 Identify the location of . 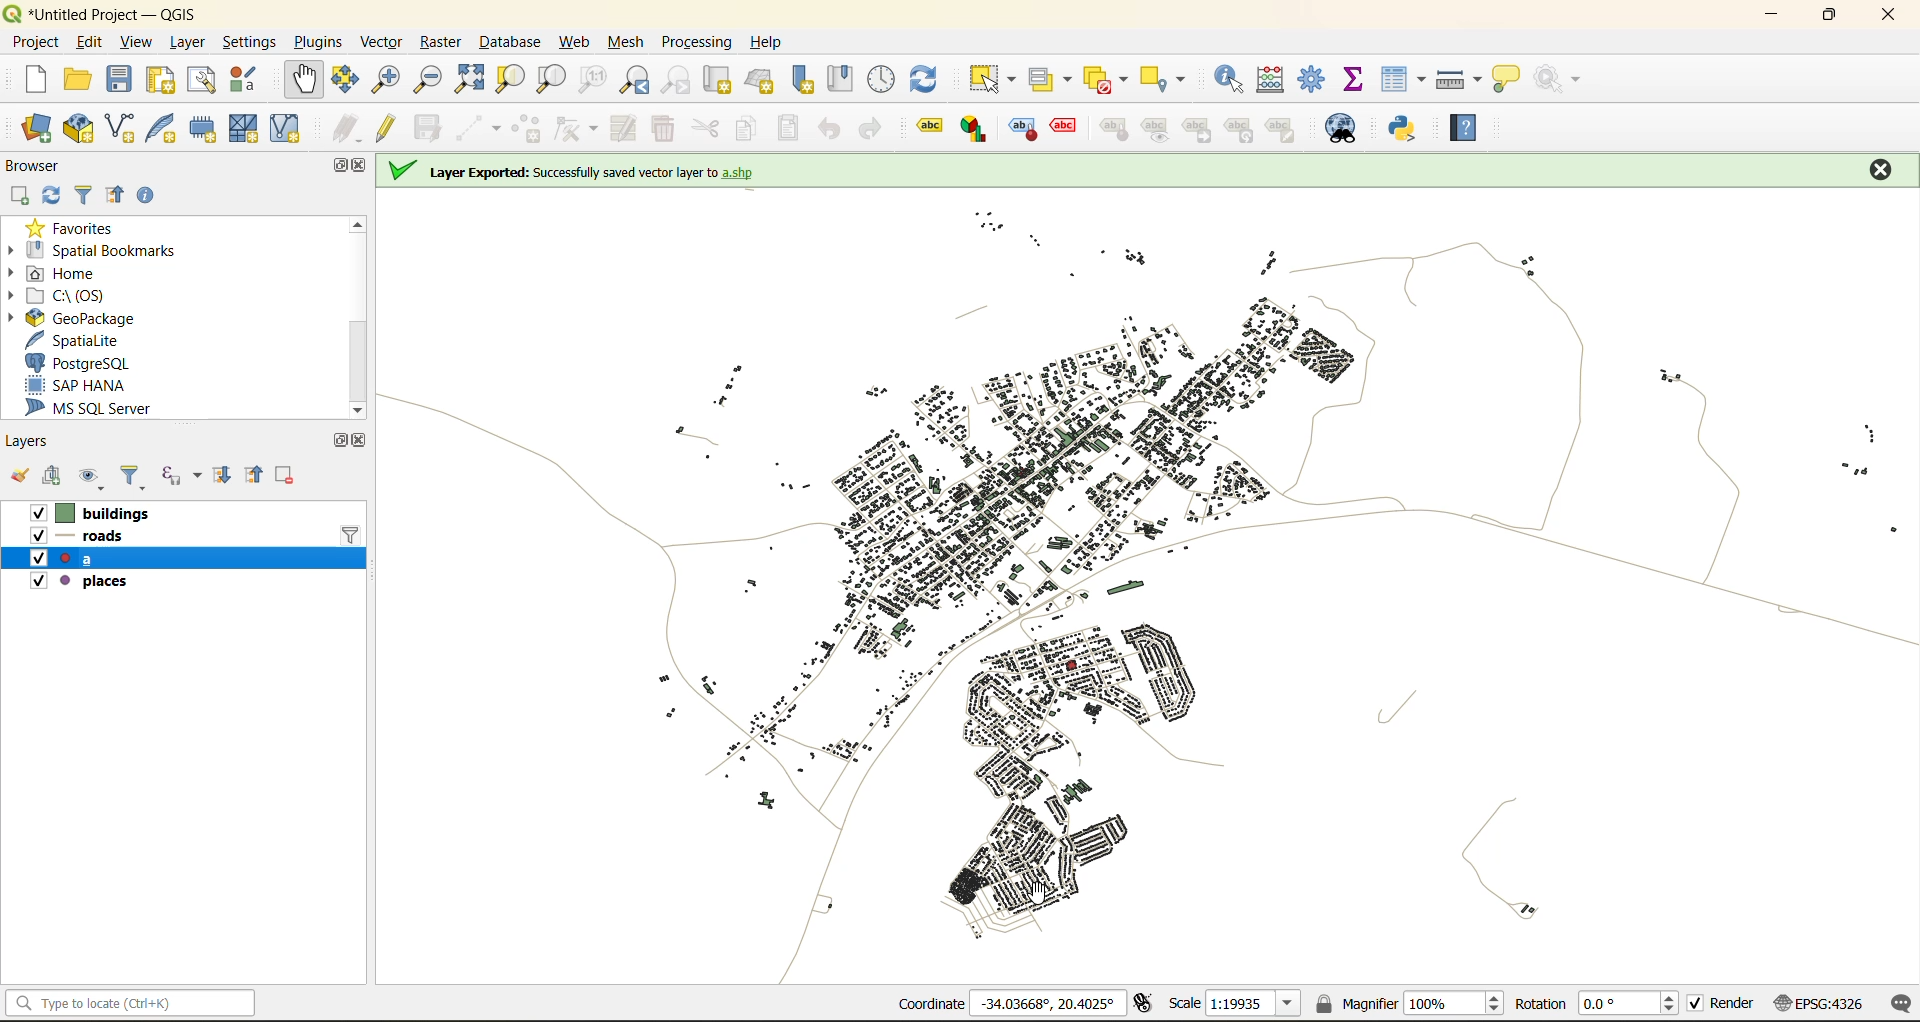
(1242, 129).